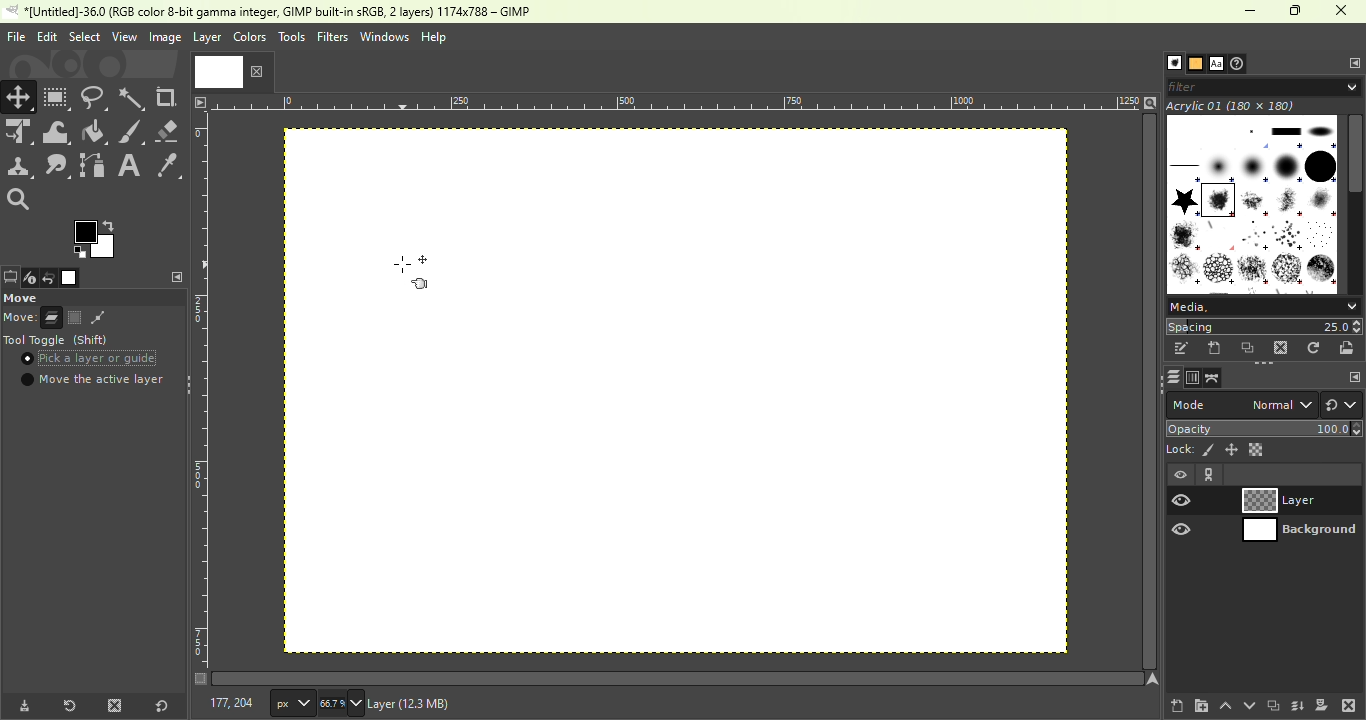 The width and height of the screenshot is (1366, 720). Describe the element at coordinates (1240, 405) in the screenshot. I see `Mode` at that location.